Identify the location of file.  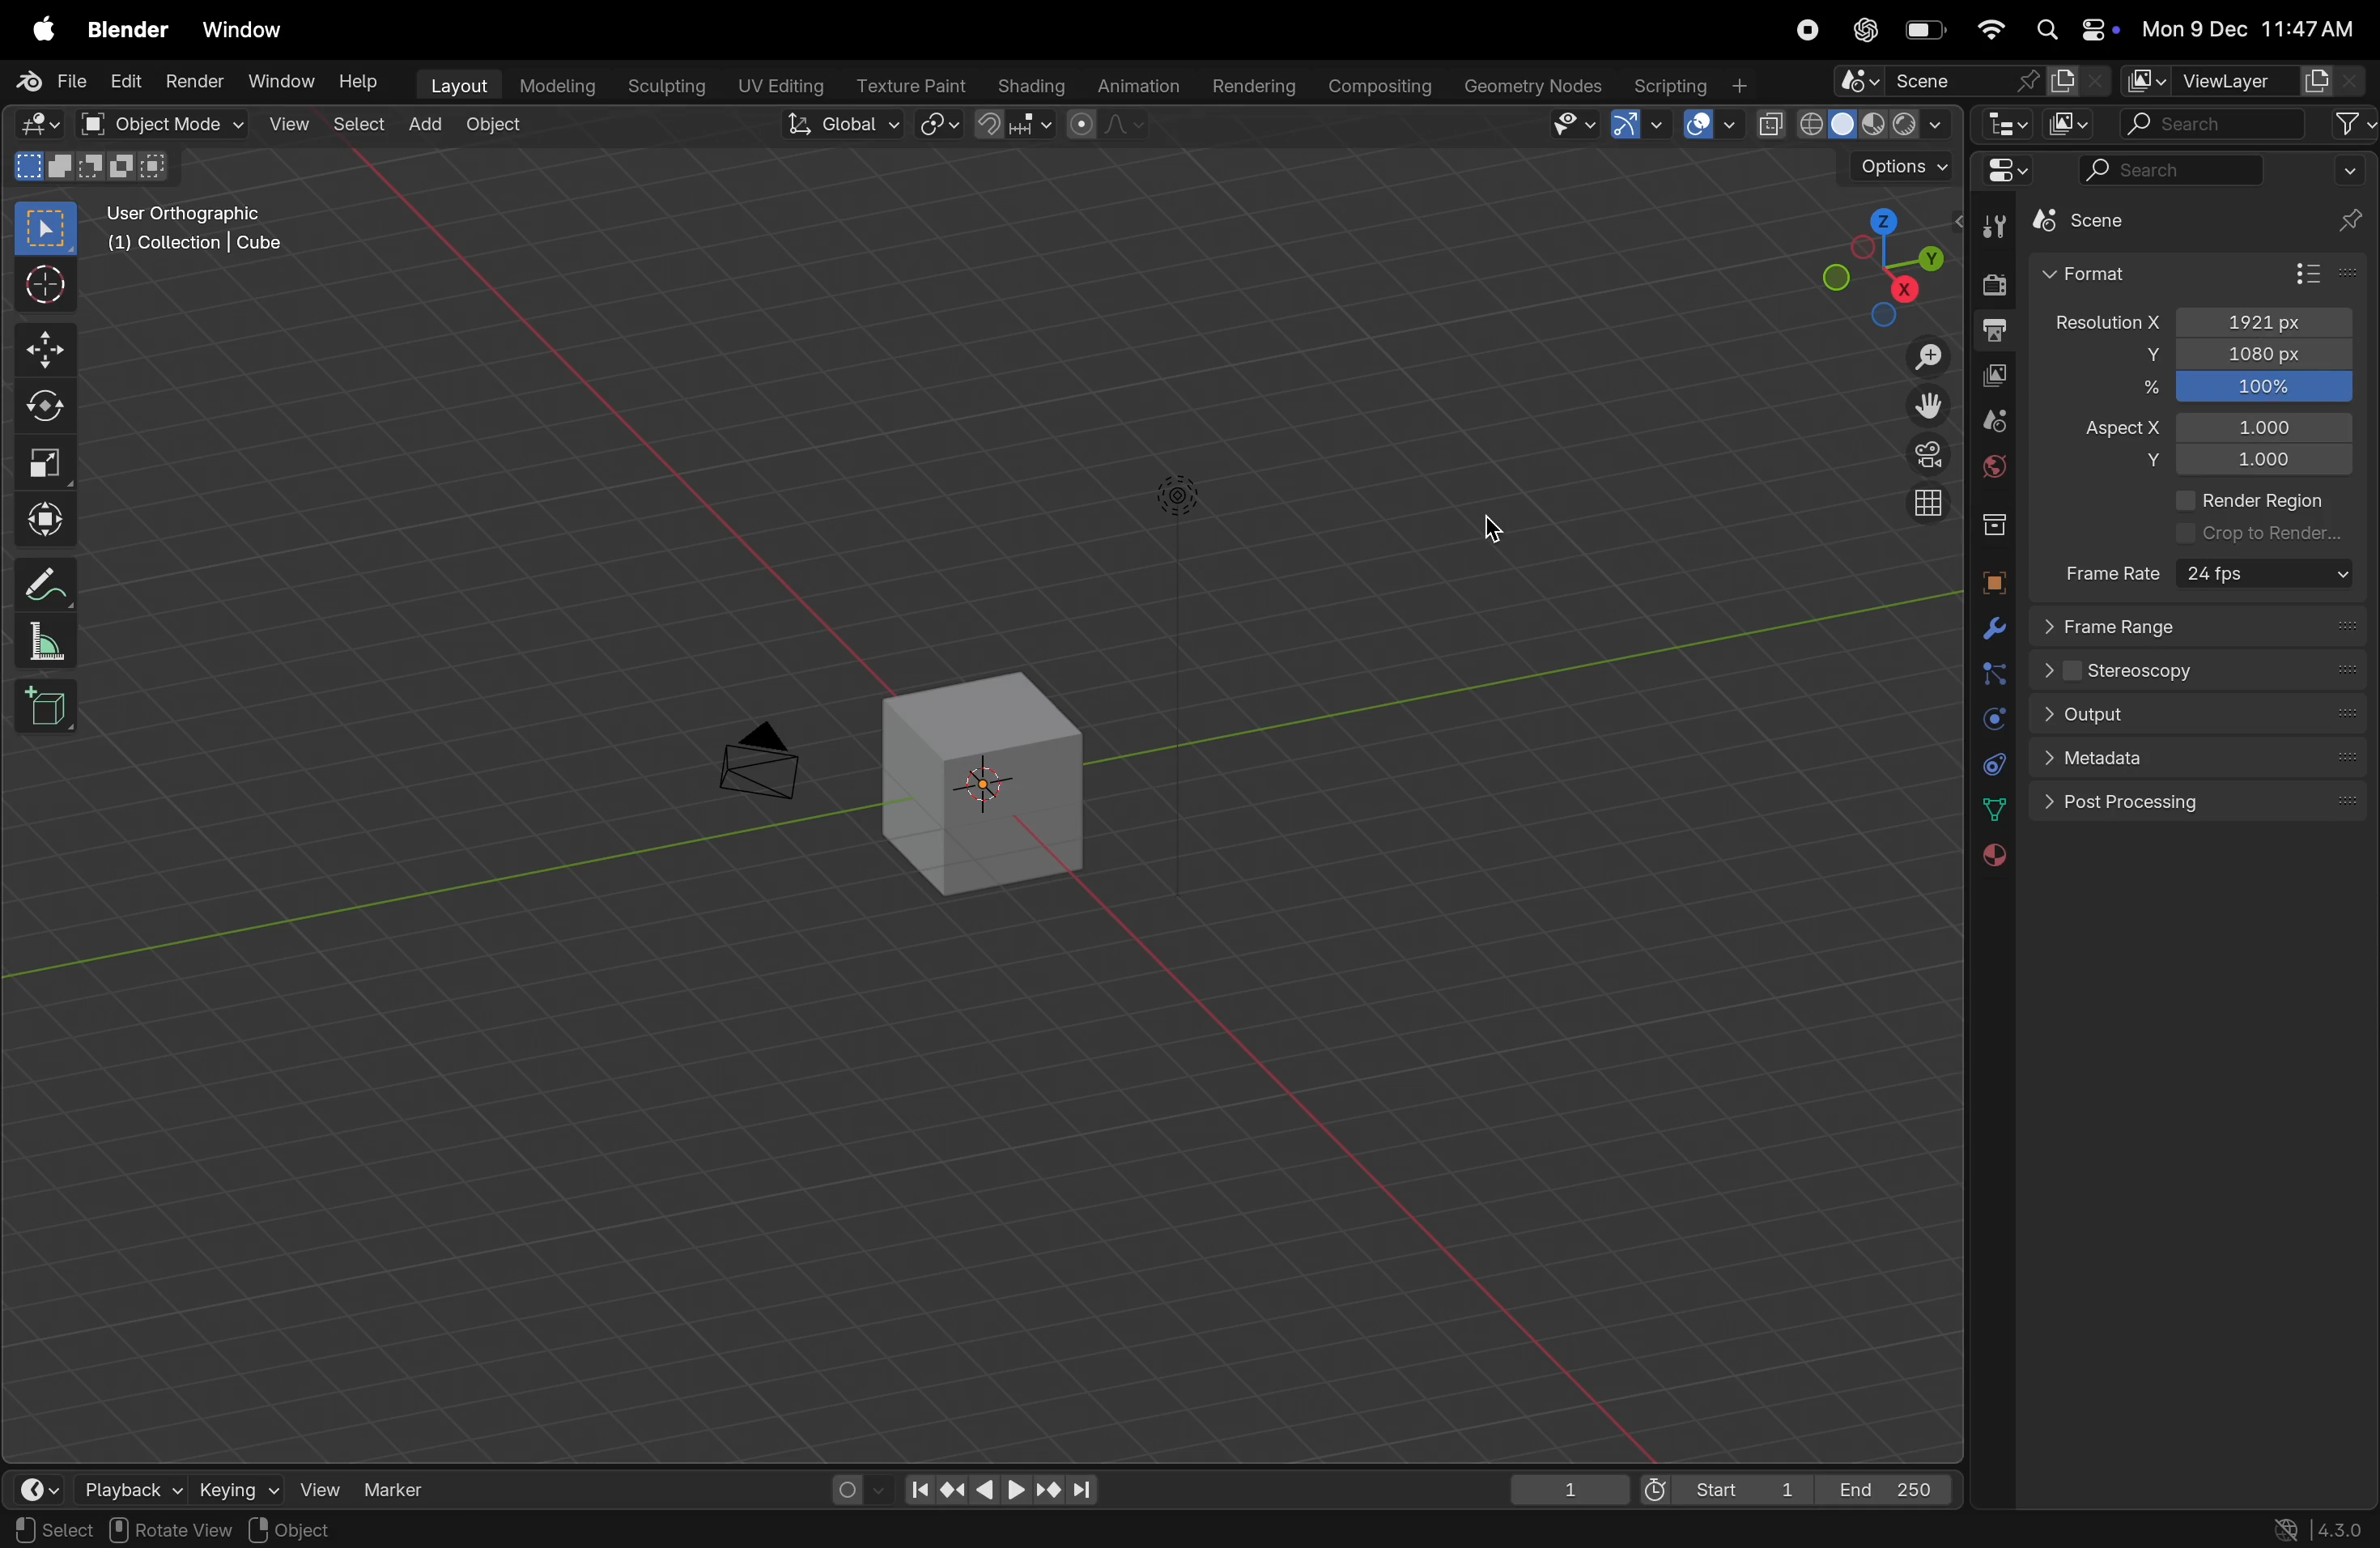
(51, 81).